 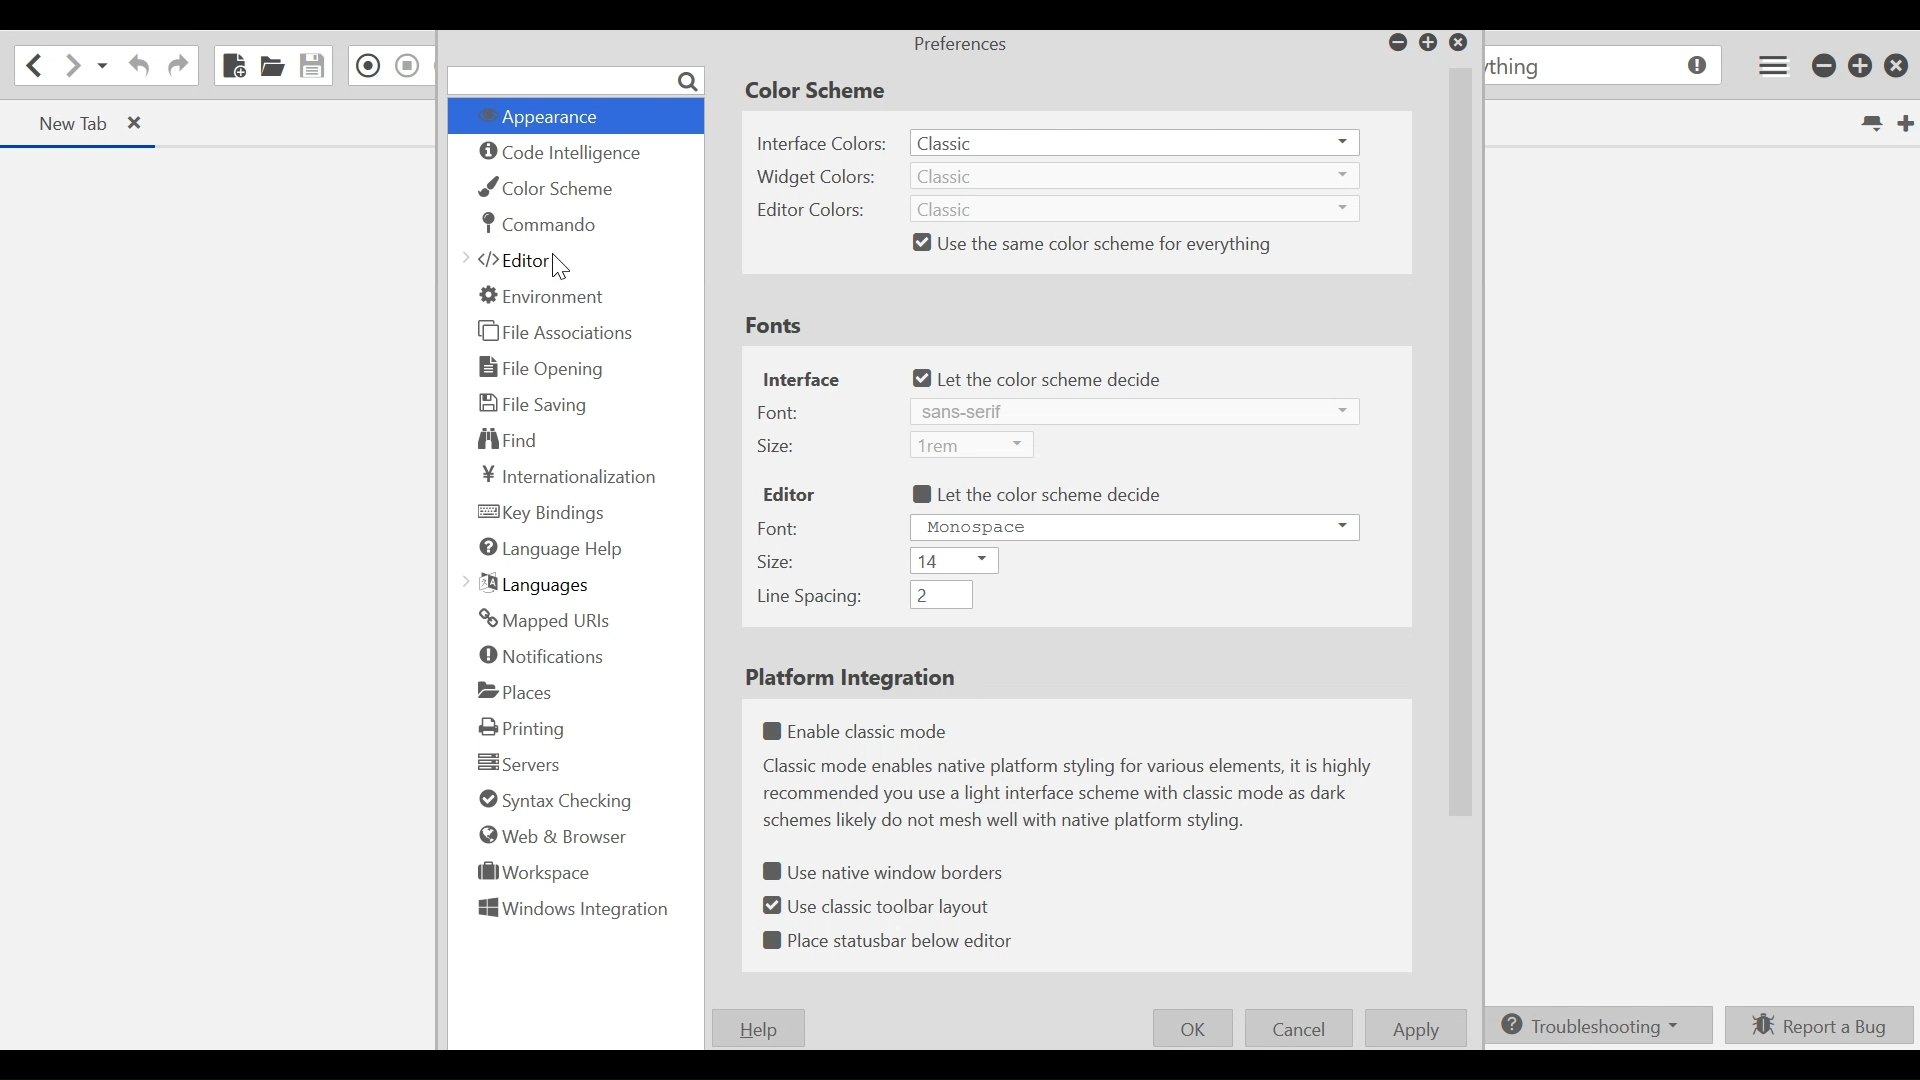 What do you see at coordinates (1046, 378) in the screenshot?
I see `Let the color scheme decide` at bounding box center [1046, 378].